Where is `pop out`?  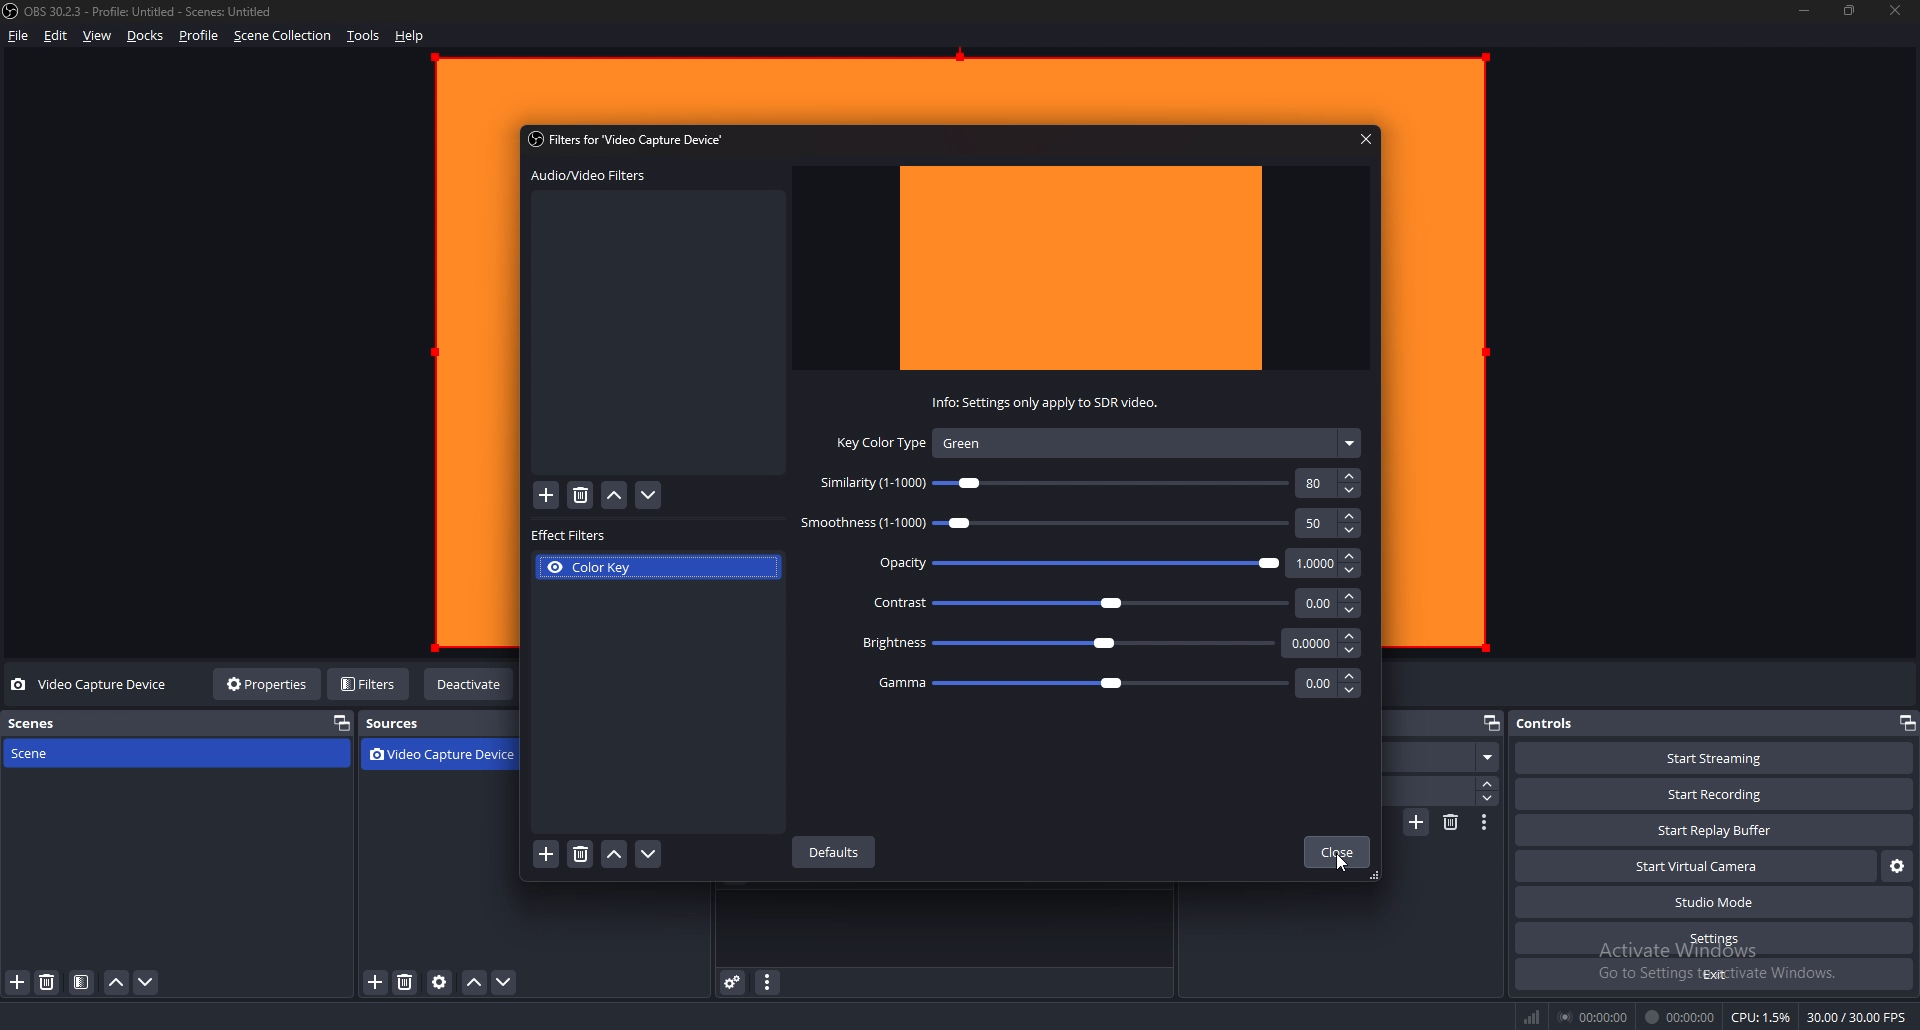 pop out is located at coordinates (340, 724).